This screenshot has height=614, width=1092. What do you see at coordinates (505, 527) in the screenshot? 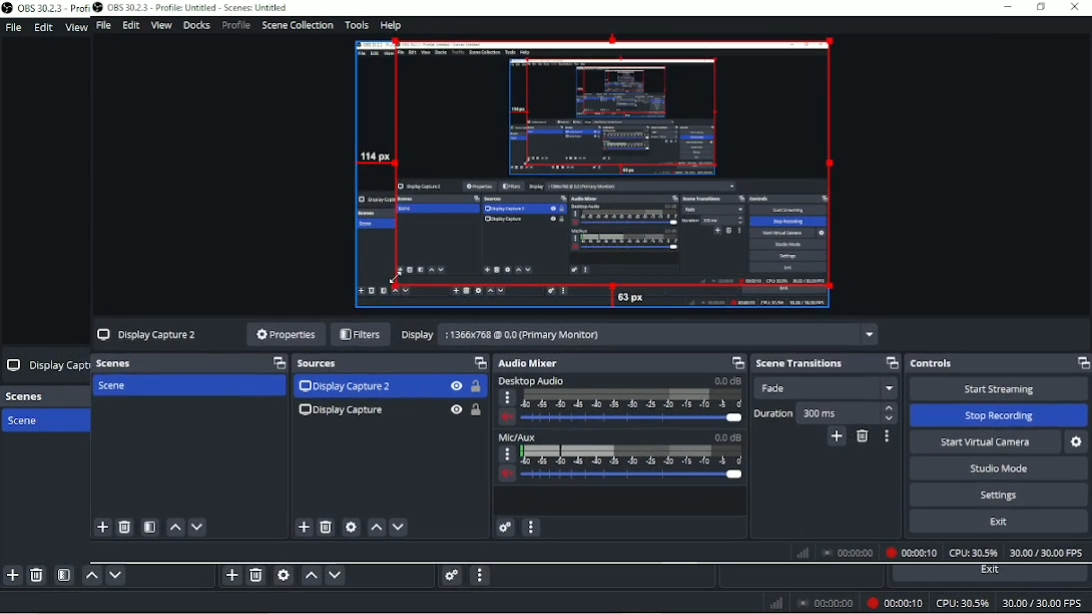
I see `settings` at bounding box center [505, 527].